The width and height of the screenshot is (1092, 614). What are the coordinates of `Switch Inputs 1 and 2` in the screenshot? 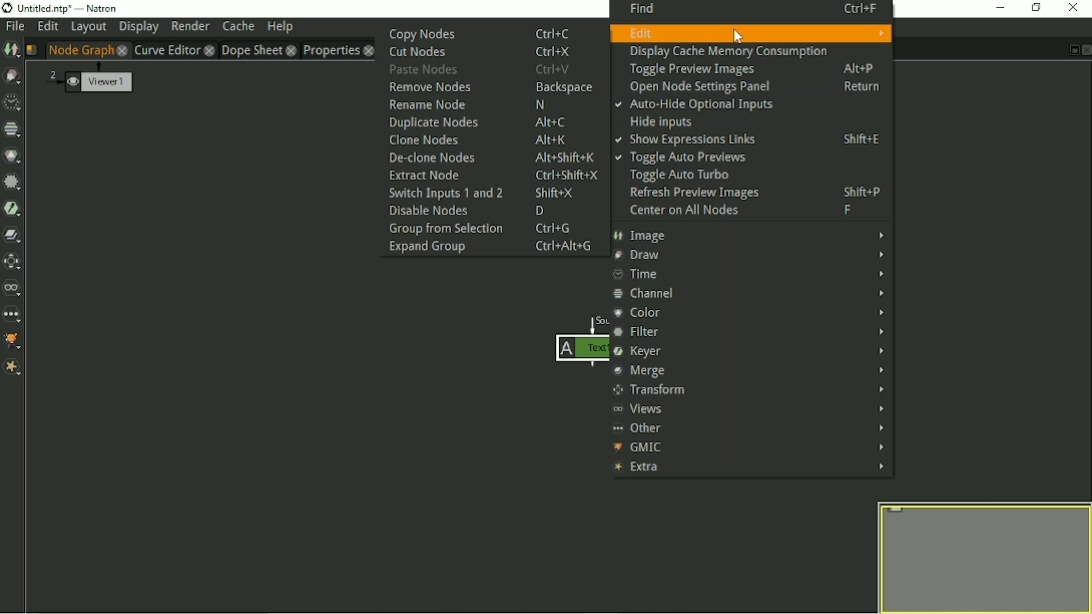 It's located at (494, 193).